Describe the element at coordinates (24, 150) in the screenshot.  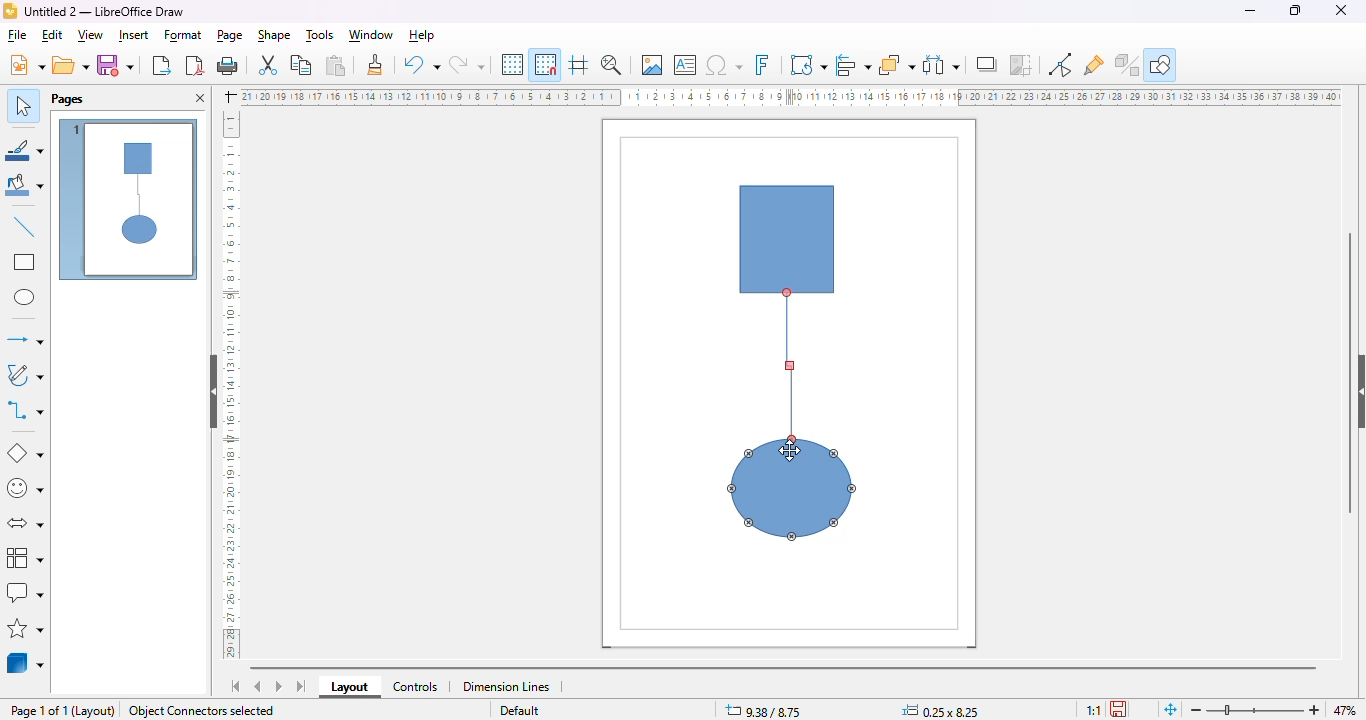
I see `line color` at that location.